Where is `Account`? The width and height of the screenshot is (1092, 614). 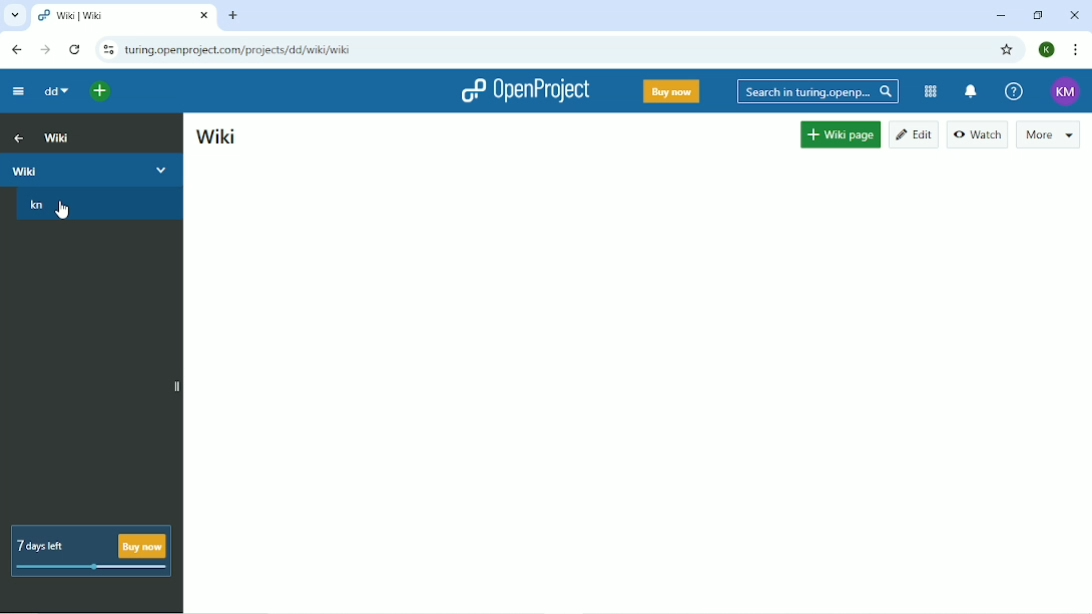 Account is located at coordinates (1047, 50).